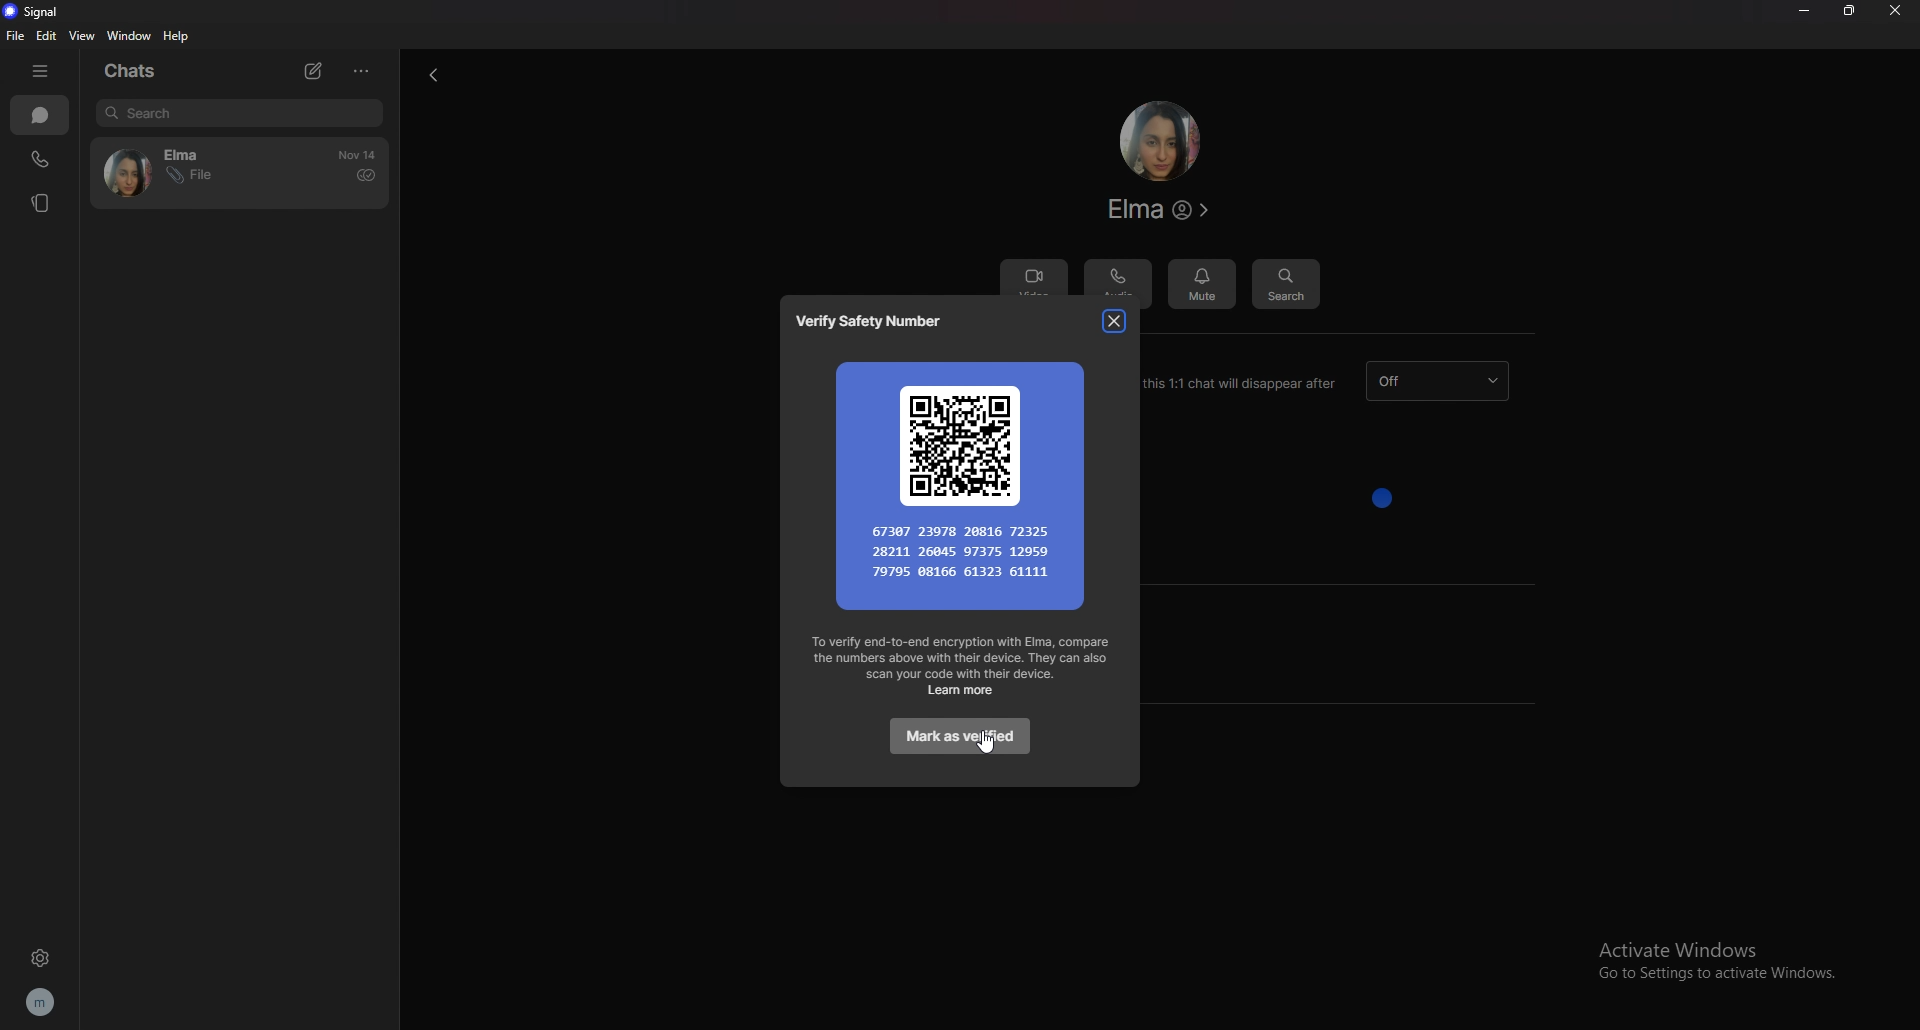 This screenshot has height=1030, width=1920. I want to click on signal, so click(38, 13).